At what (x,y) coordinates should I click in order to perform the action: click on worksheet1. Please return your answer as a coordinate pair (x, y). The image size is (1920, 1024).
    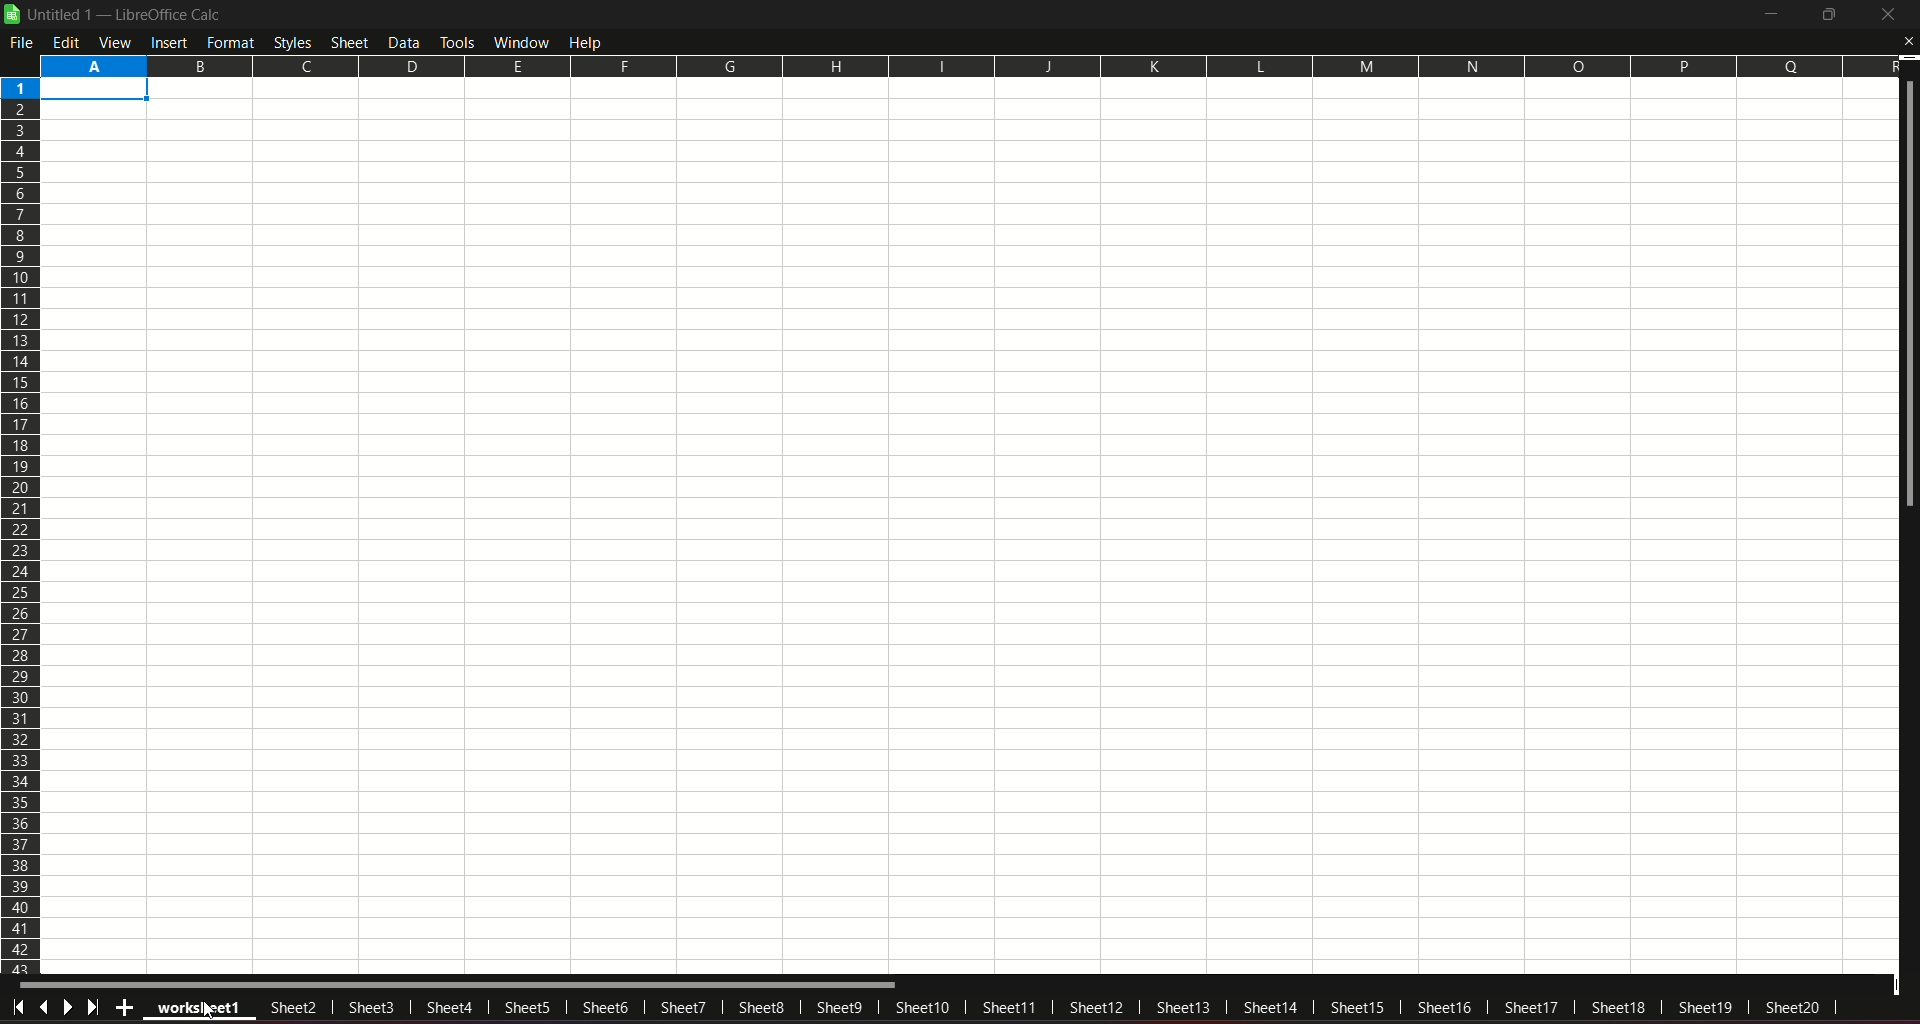
    Looking at the image, I should click on (201, 1010).